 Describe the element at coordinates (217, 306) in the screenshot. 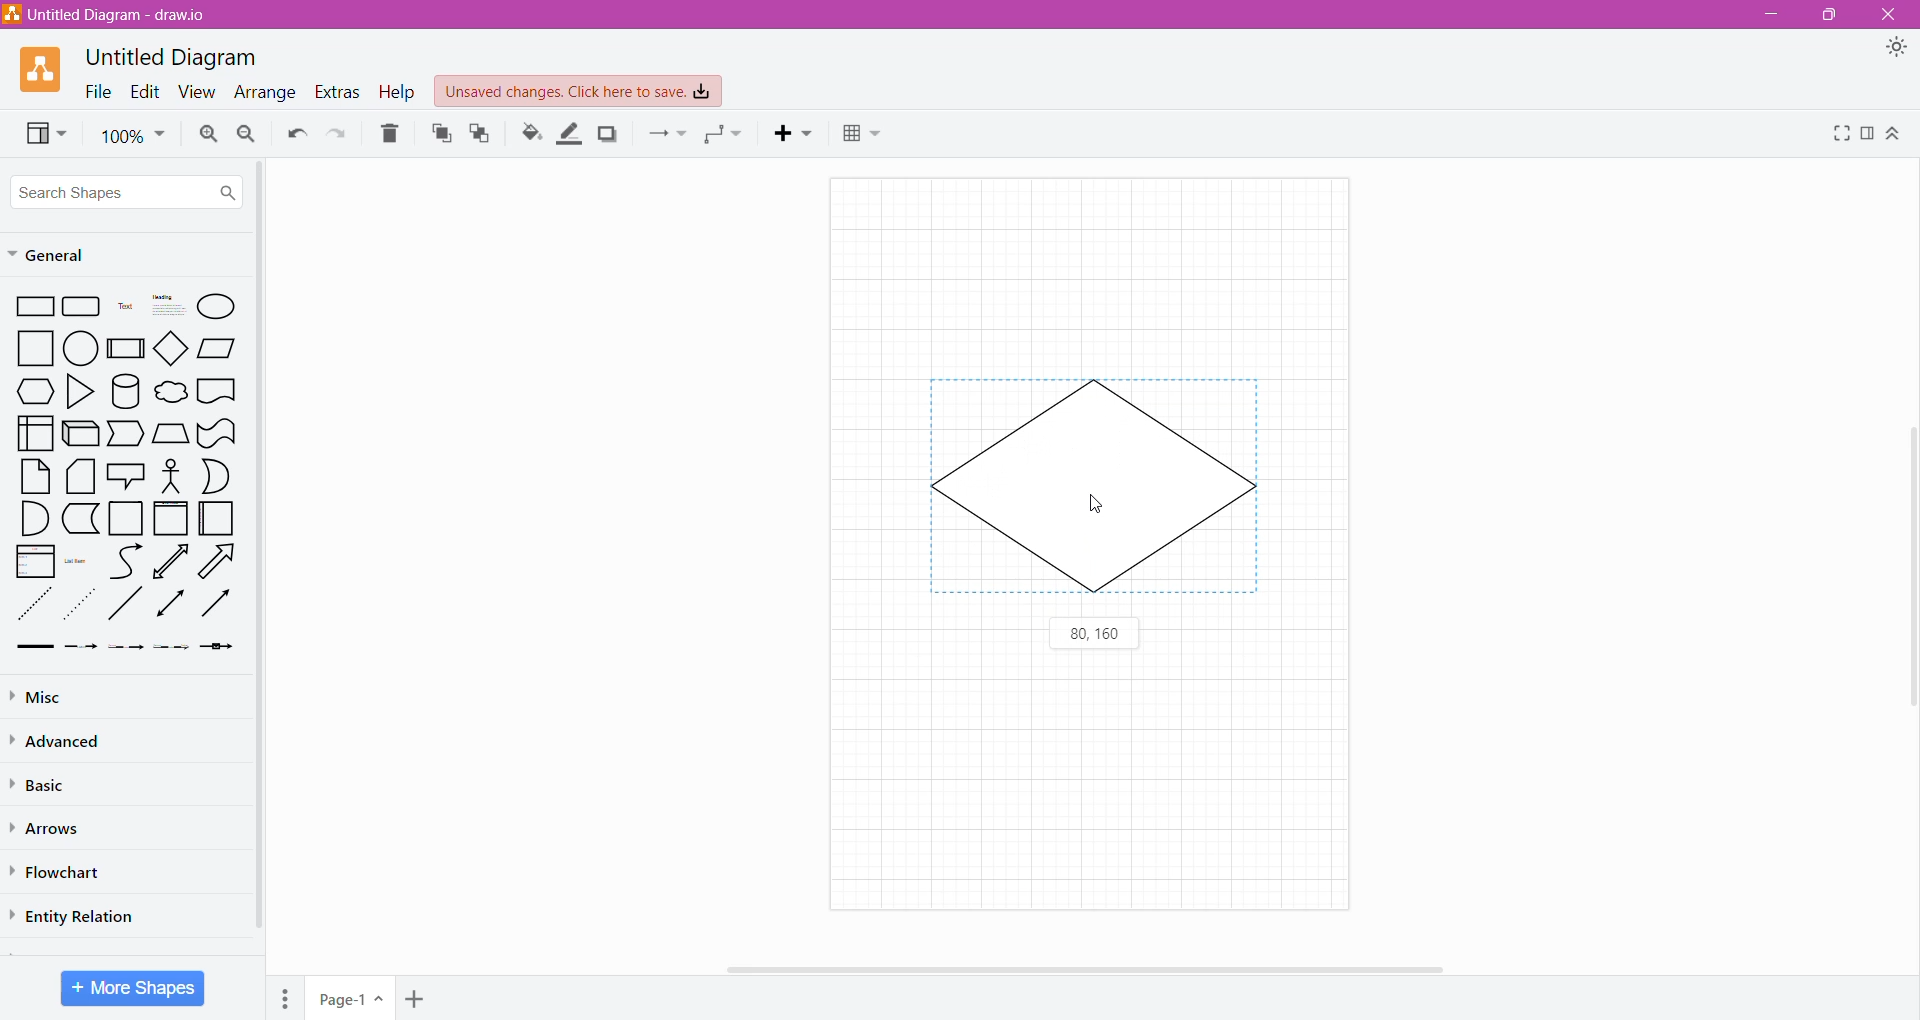

I see `Ellipse` at that location.